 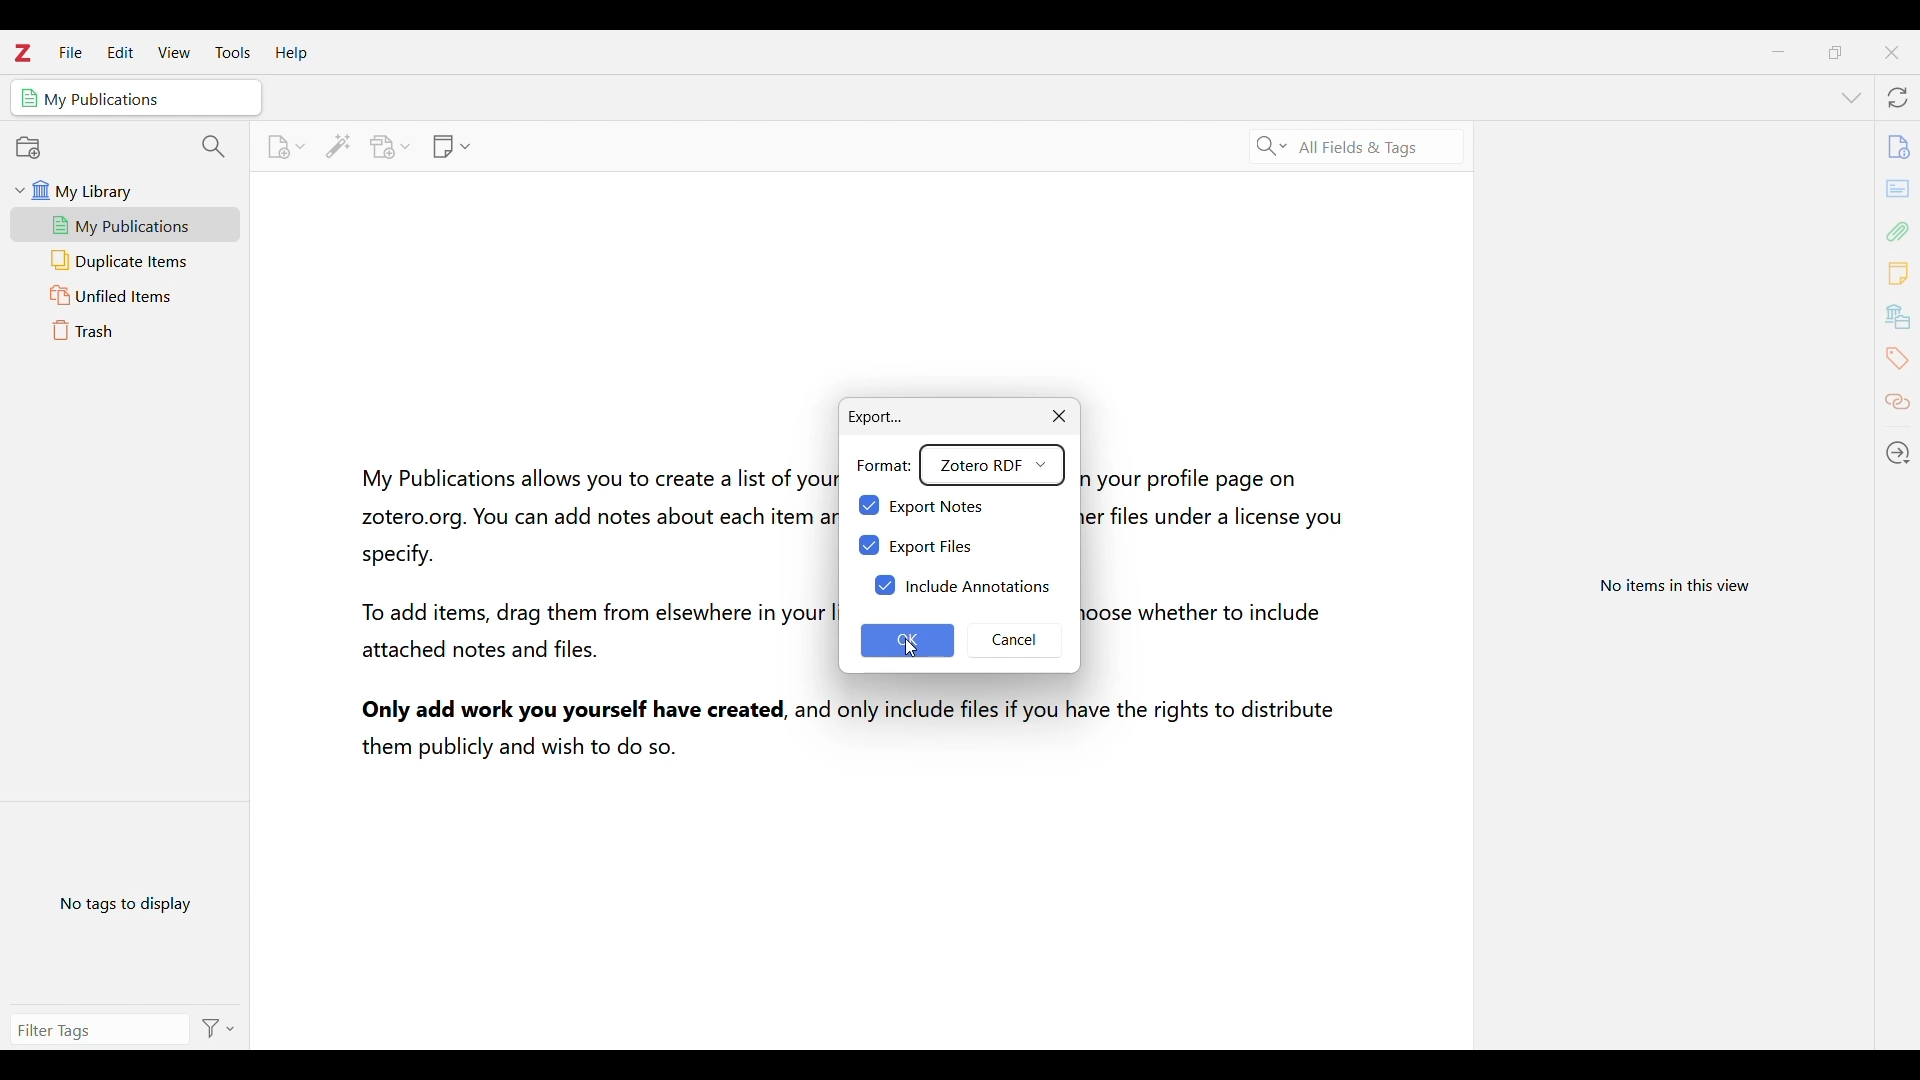 What do you see at coordinates (120, 52) in the screenshot?
I see `Edit` at bounding box center [120, 52].